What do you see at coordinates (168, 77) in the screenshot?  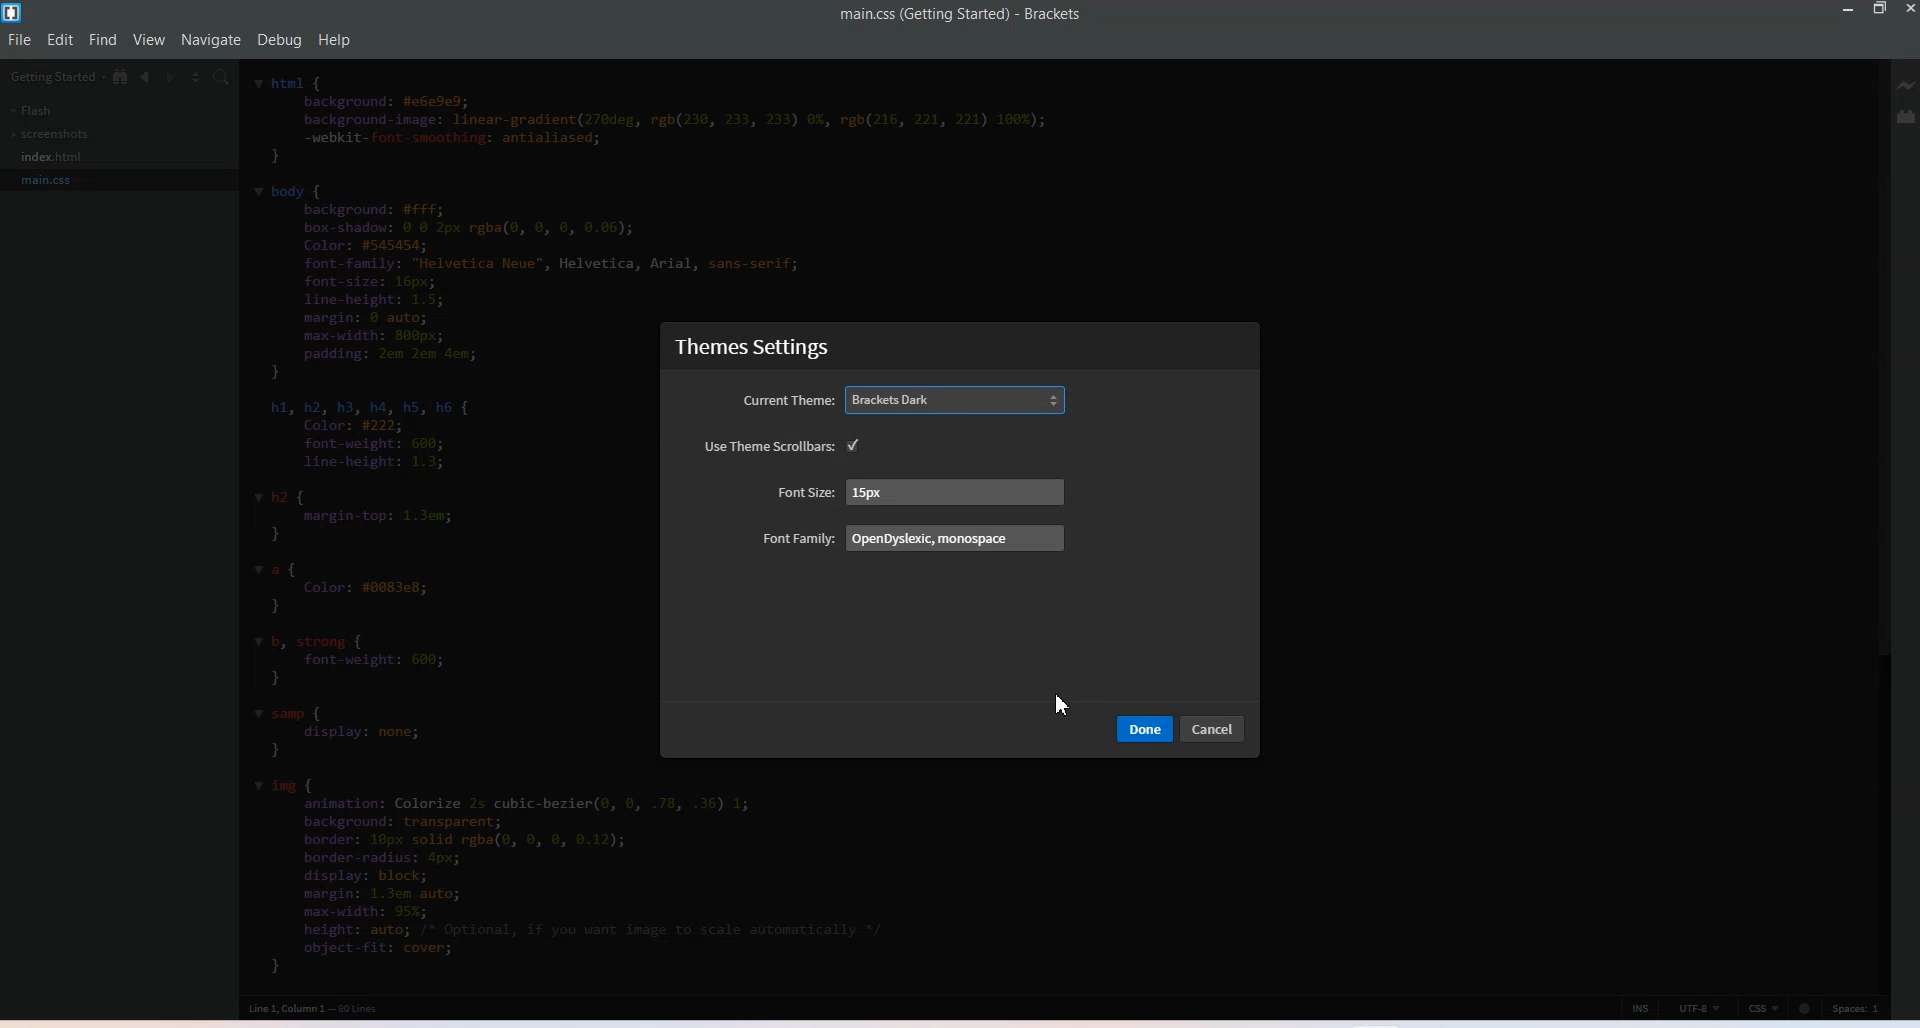 I see `Navigate Forwards` at bounding box center [168, 77].